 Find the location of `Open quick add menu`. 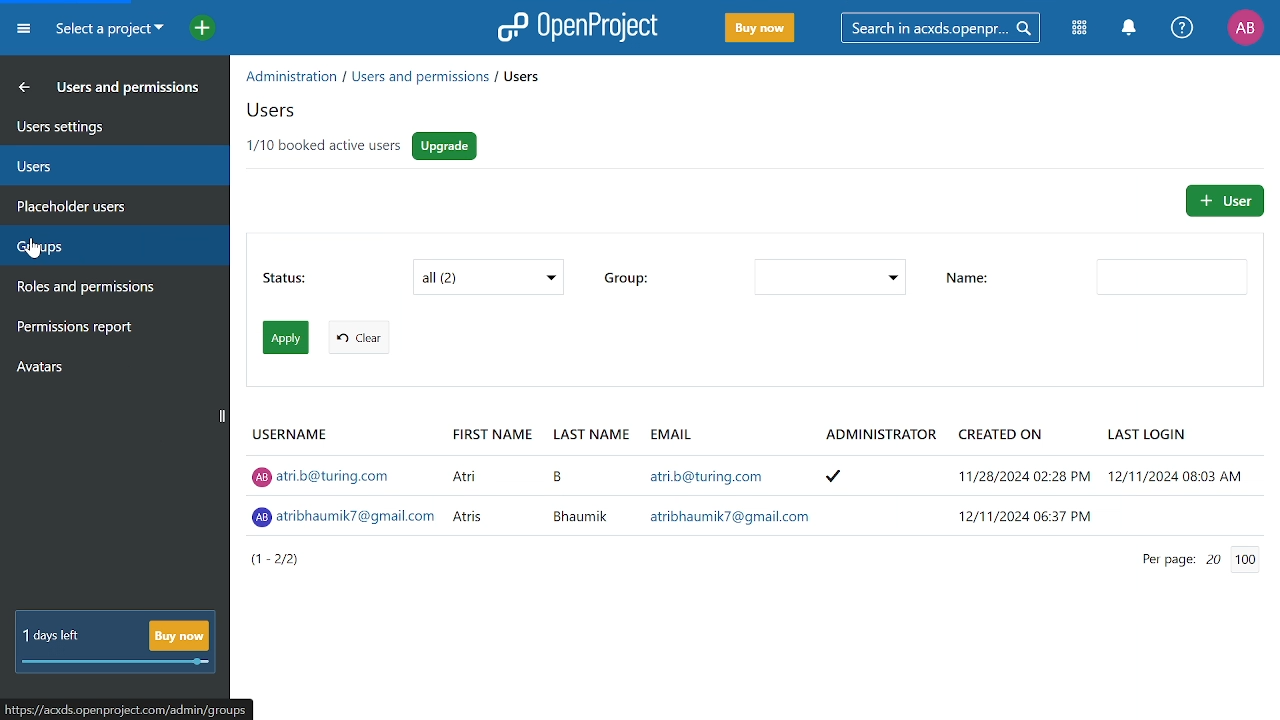

Open quick add menu is located at coordinates (192, 27).